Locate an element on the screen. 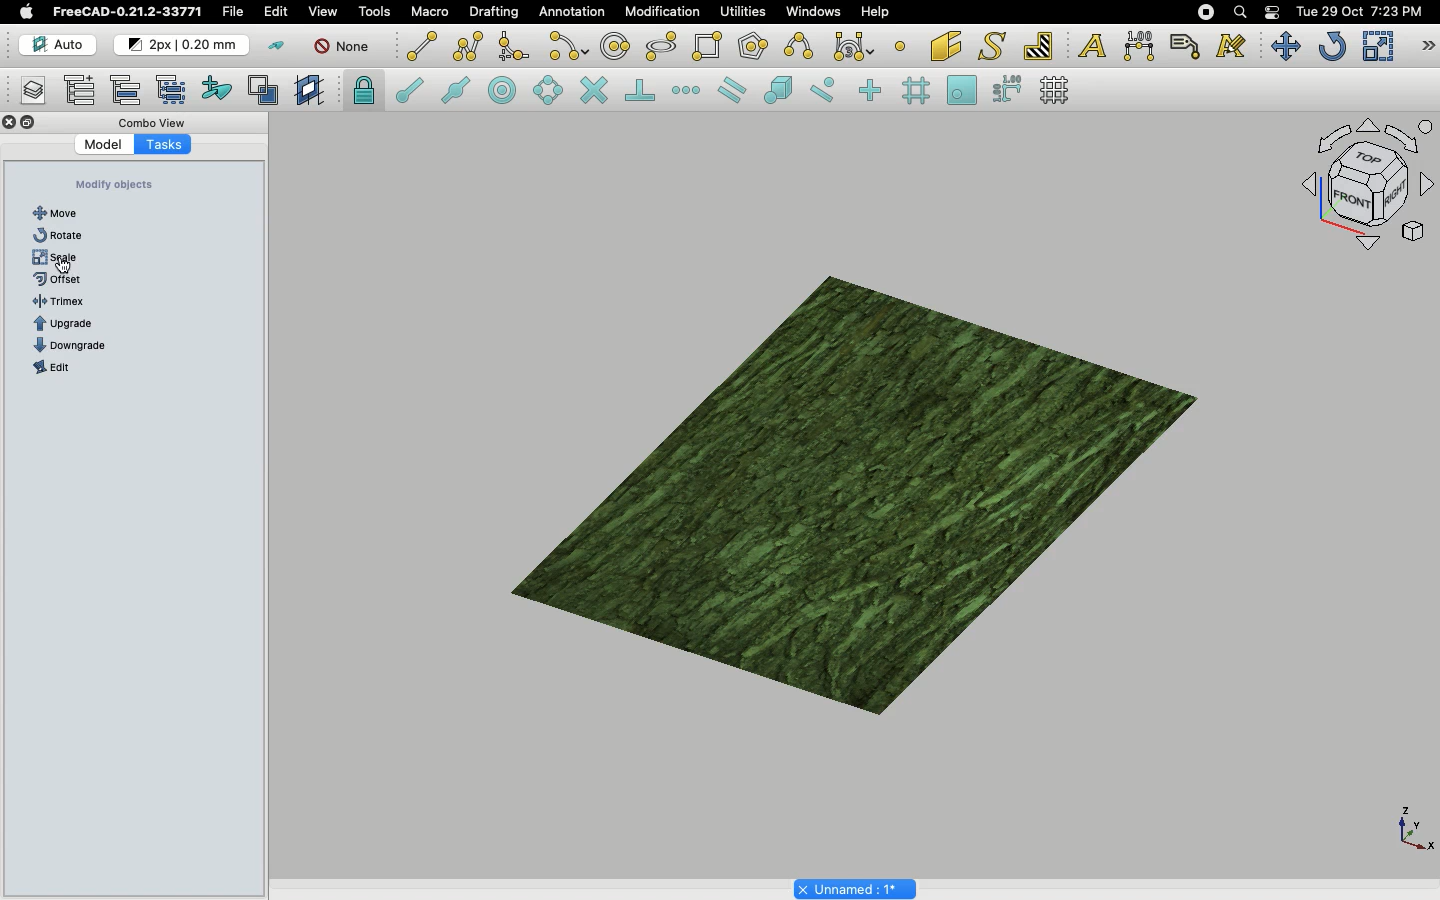  Toggle construction mode is located at coordinates (275, 45).